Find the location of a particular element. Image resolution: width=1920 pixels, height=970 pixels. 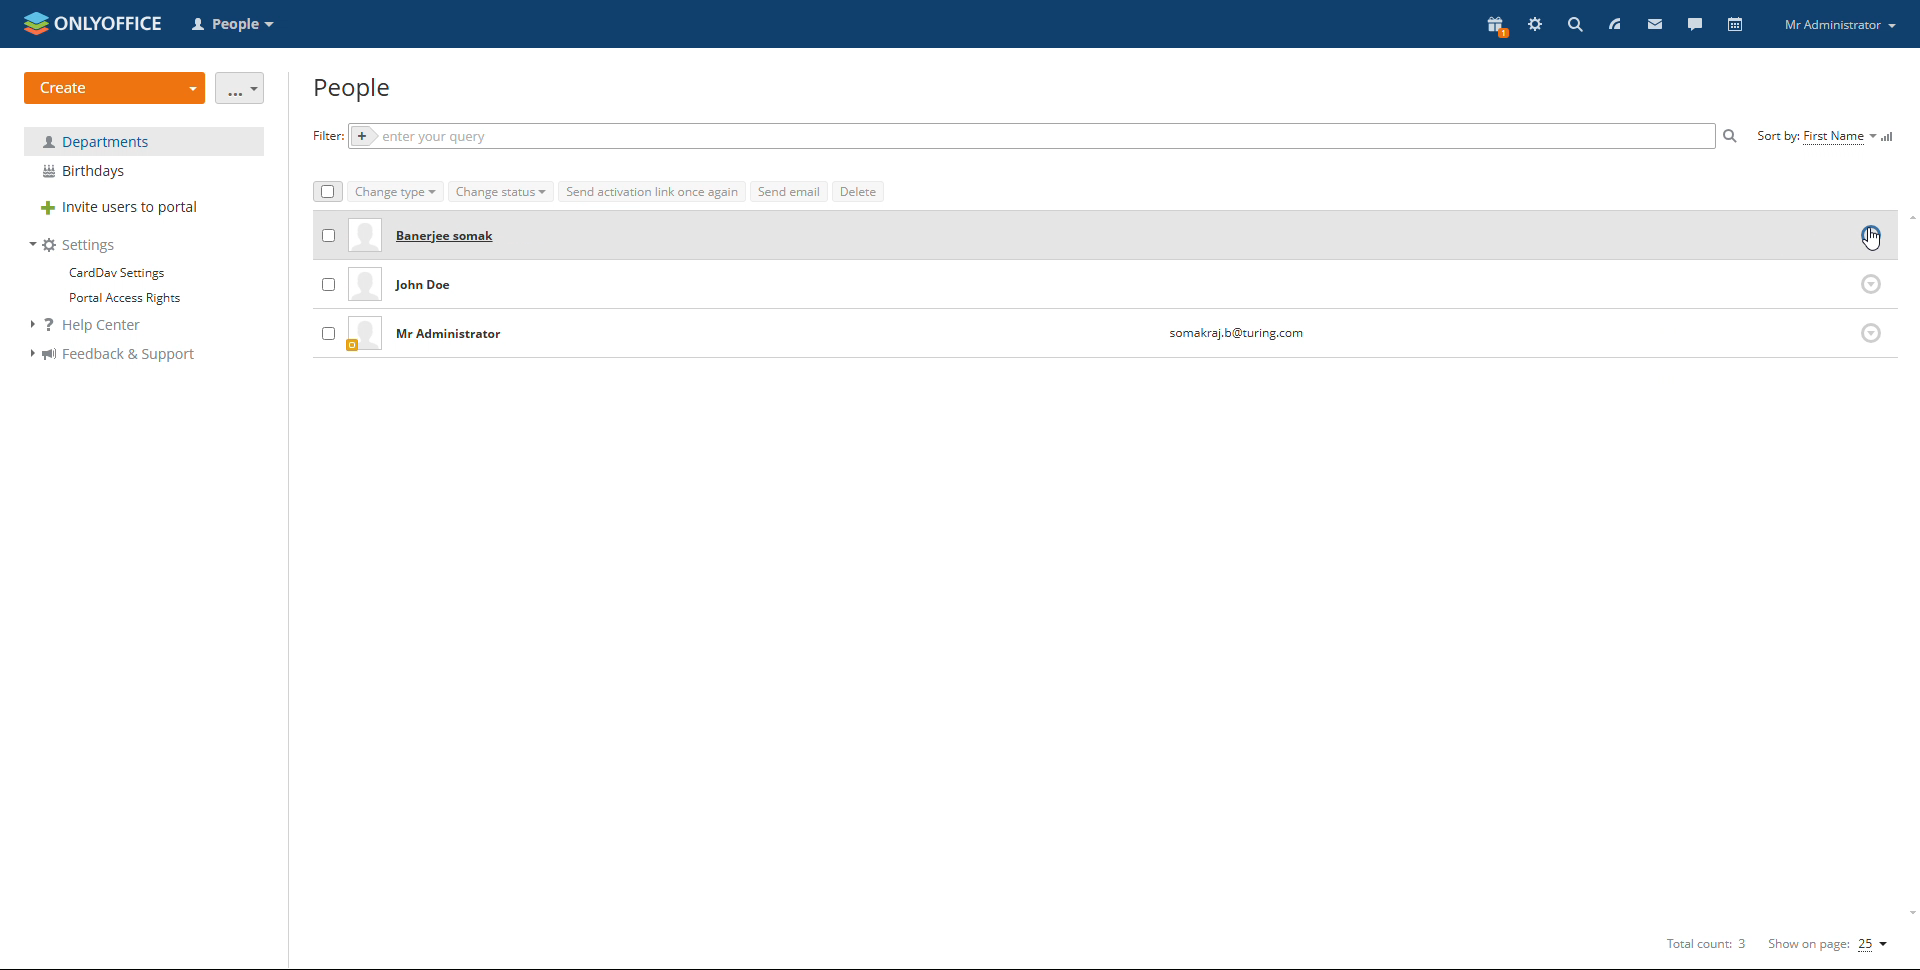

change type is located at coordinates (396, 193).